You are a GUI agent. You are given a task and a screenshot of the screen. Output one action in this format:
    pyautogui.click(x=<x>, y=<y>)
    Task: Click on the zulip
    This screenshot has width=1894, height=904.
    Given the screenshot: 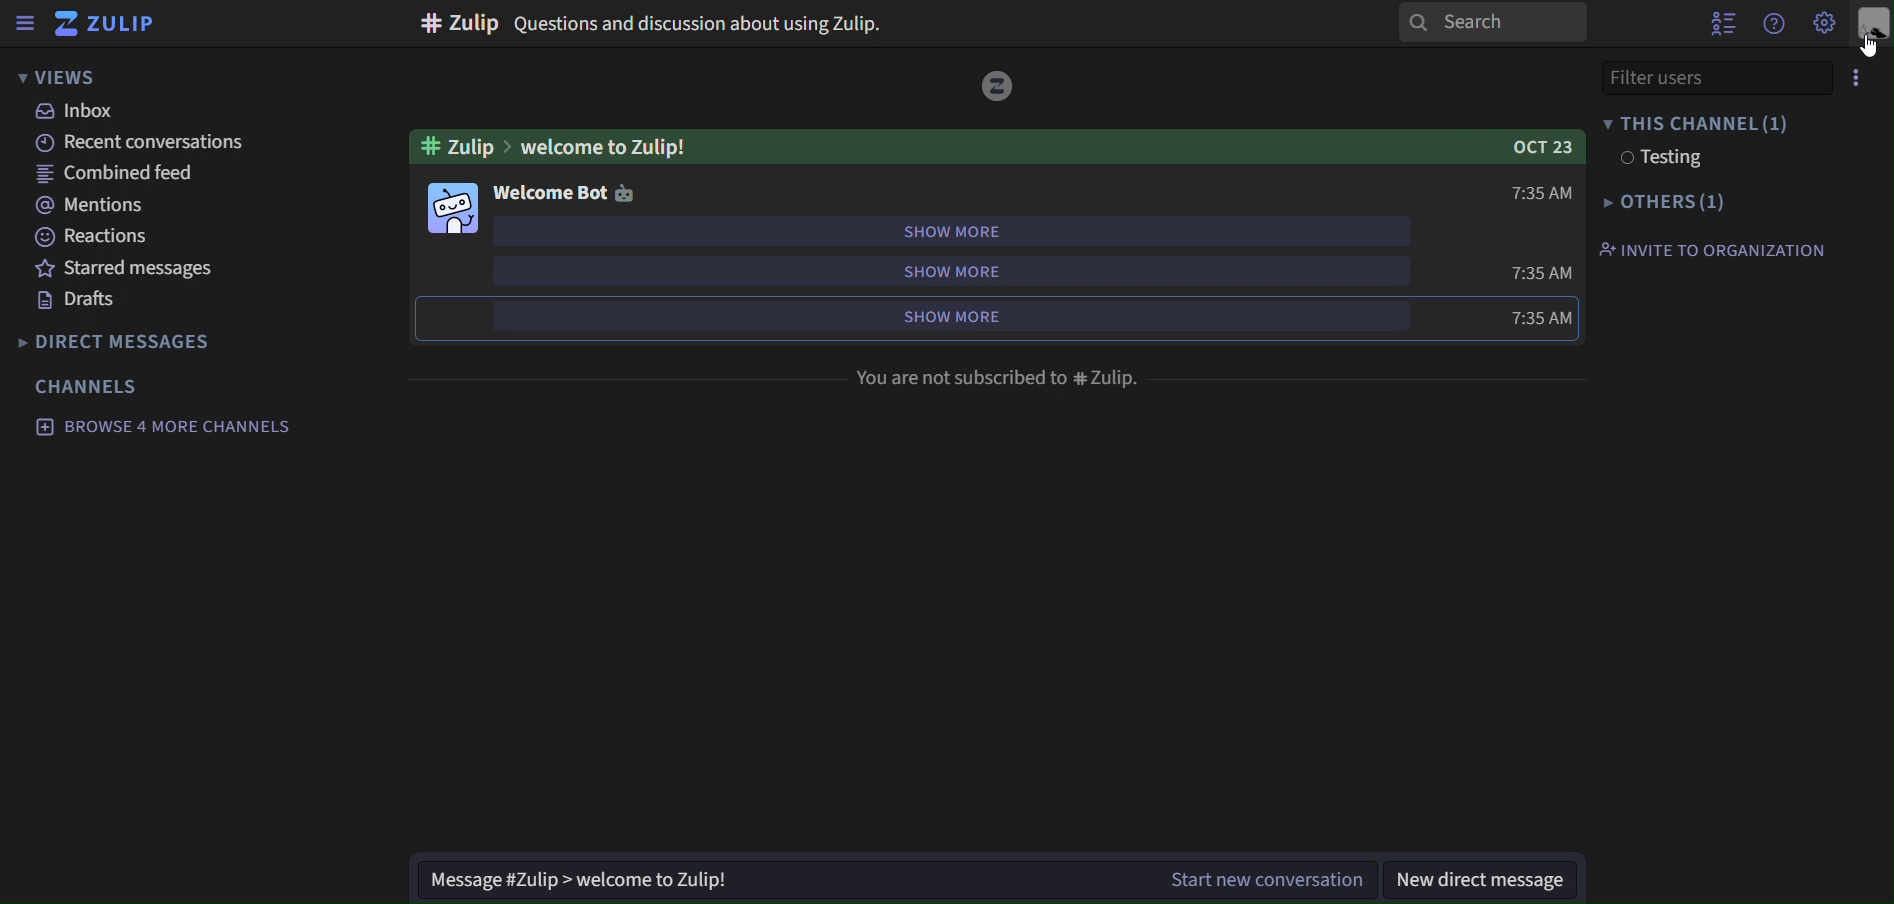 What is the action you would take?
    pyautogui.click(x=102, y=24)
    